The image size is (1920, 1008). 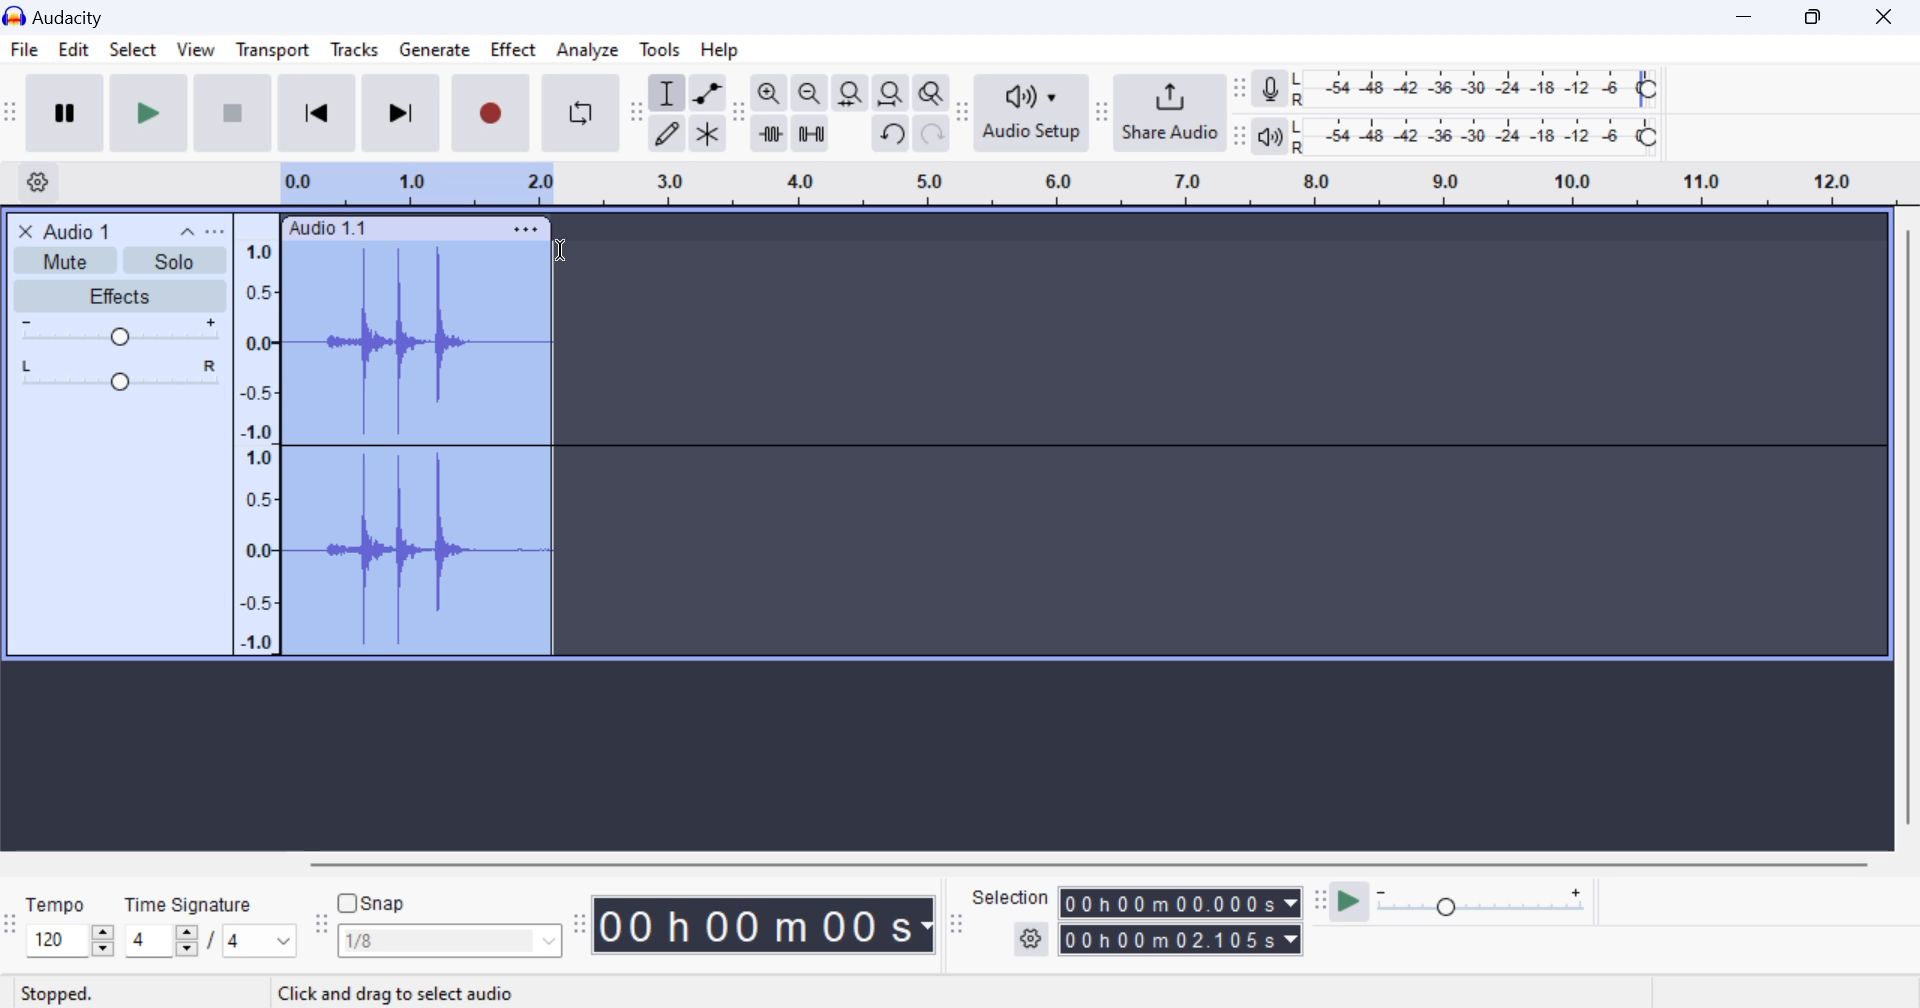 I want to click on Selection, so click(x=1011, y=897).